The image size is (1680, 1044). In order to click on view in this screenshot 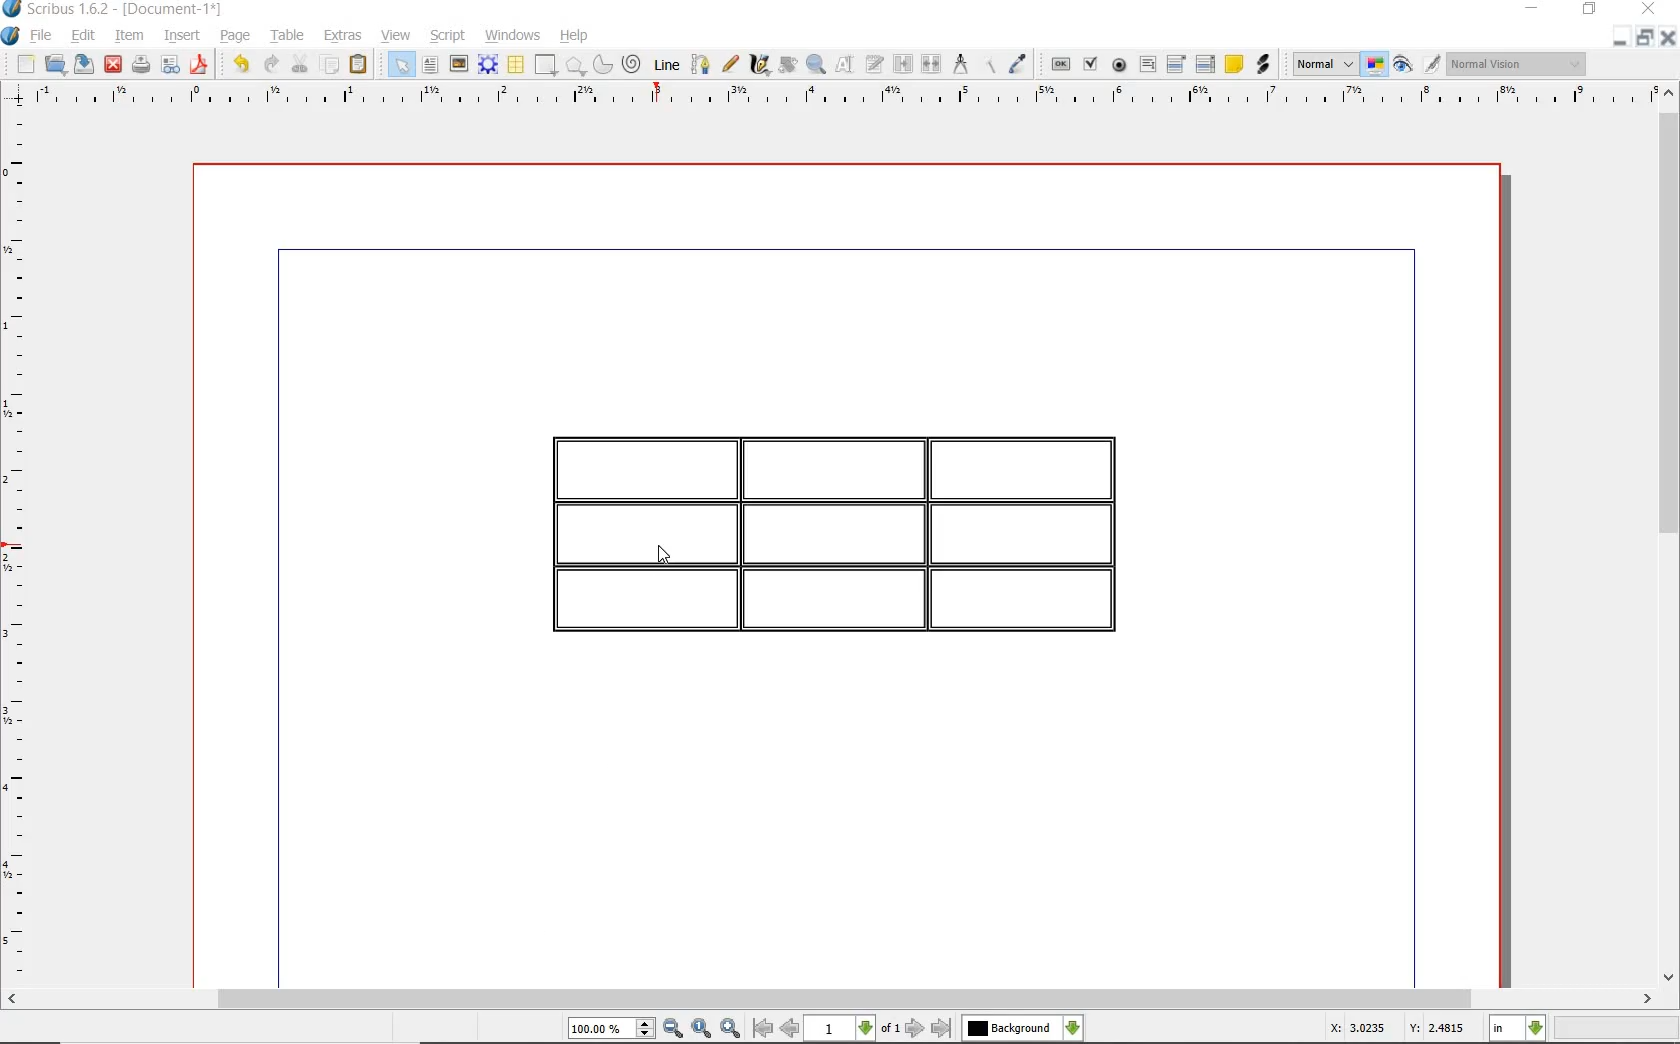, I will do `click(396, 35)`.